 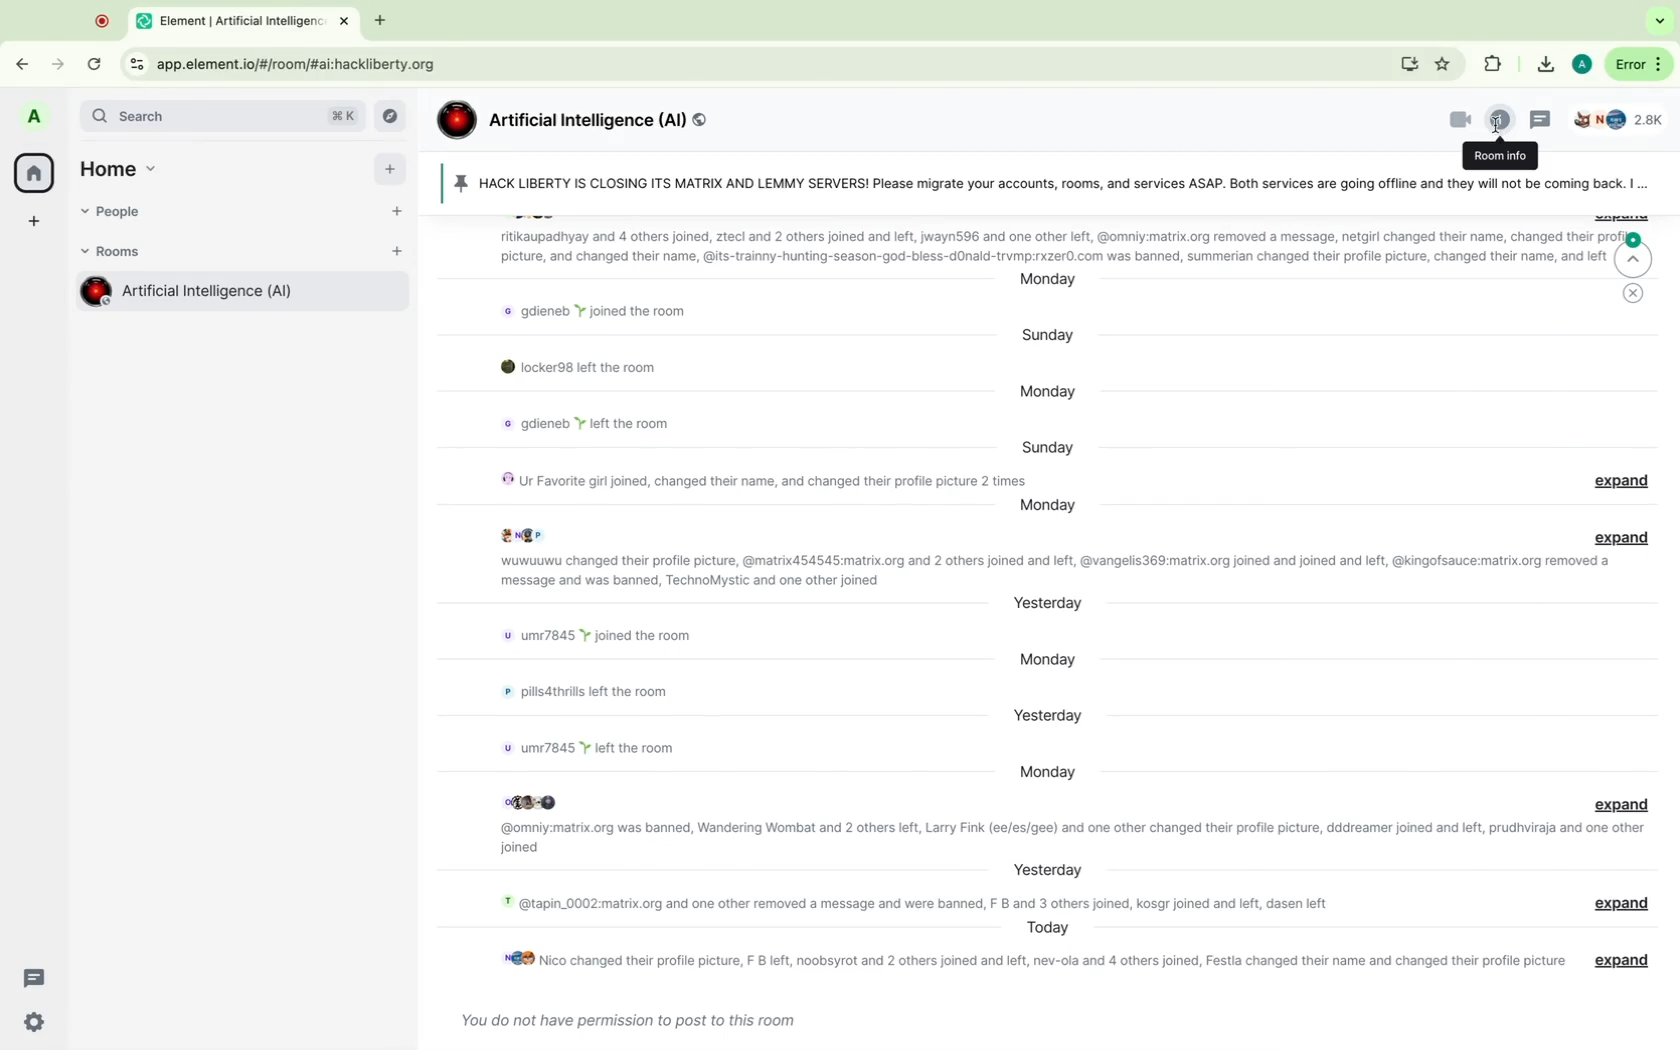 What do you see at coordinates (303, 64) in the screenshot?
I see `url` at bounding box center [303, 64].